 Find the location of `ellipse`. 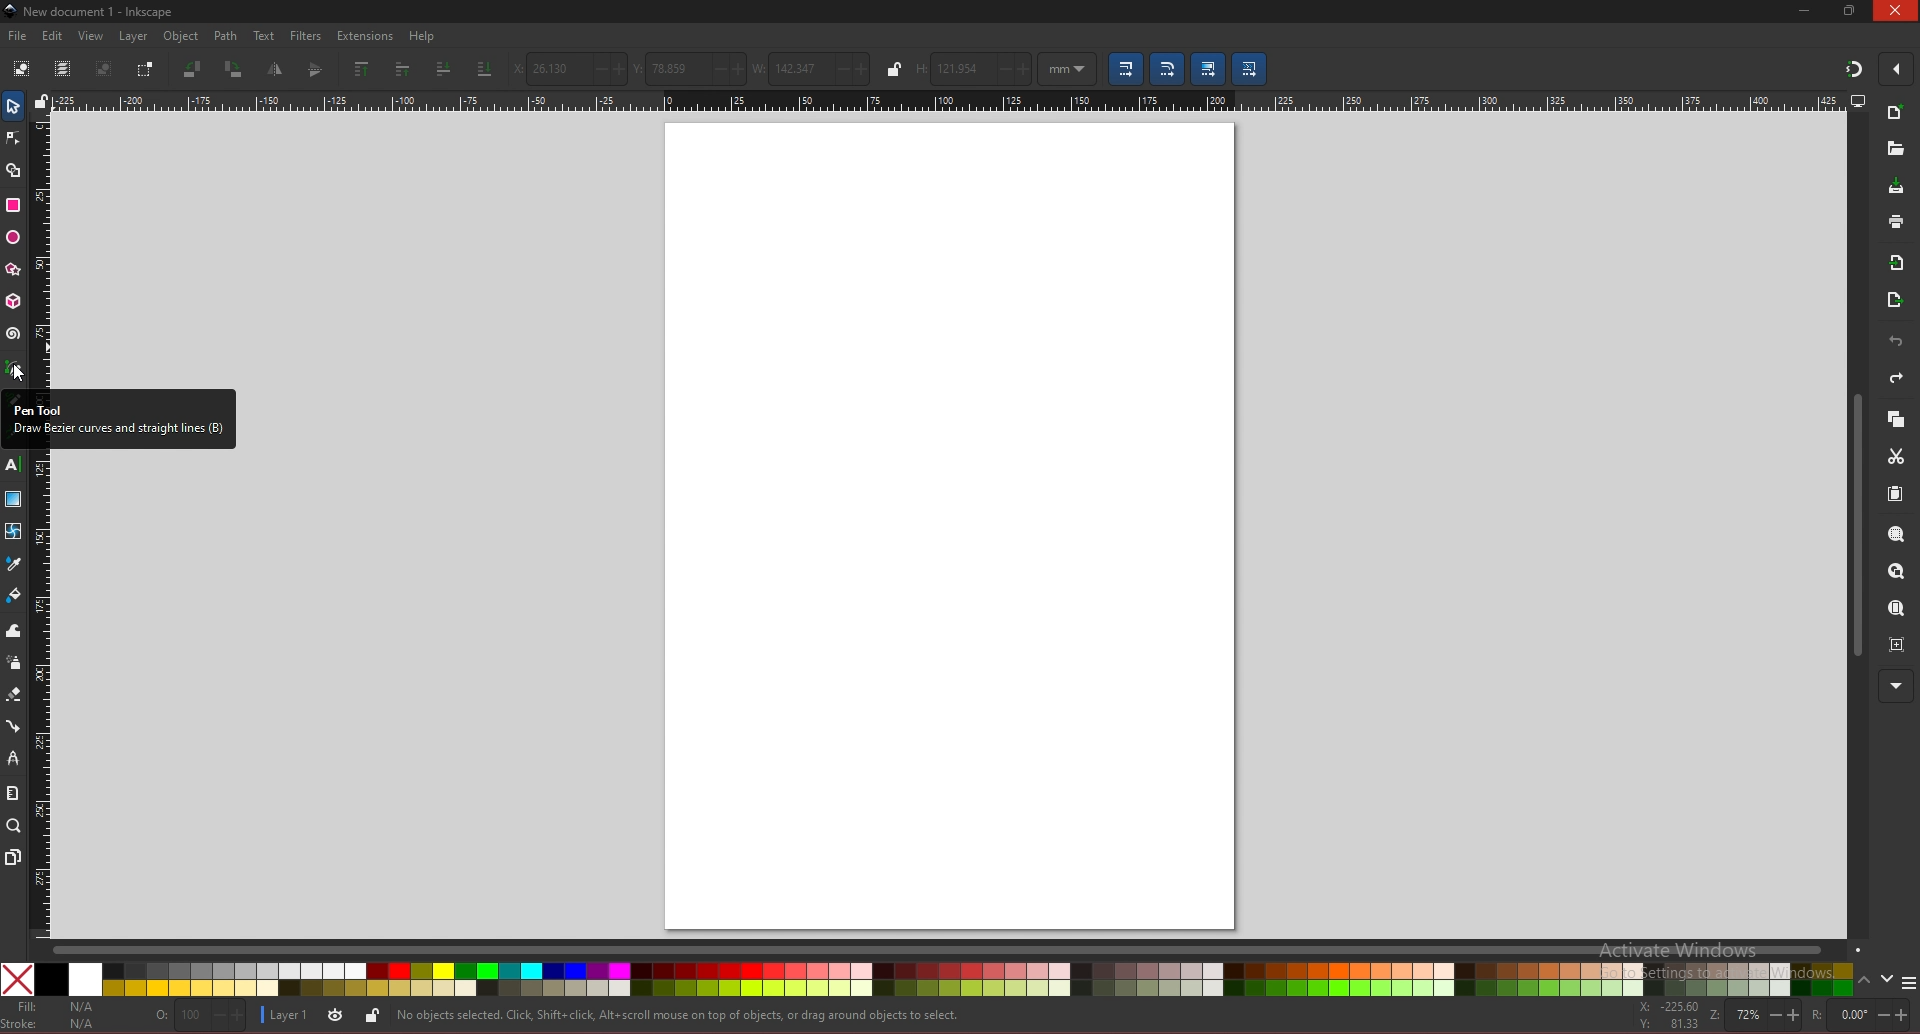

ellipse is located at coordinates (13, 238).